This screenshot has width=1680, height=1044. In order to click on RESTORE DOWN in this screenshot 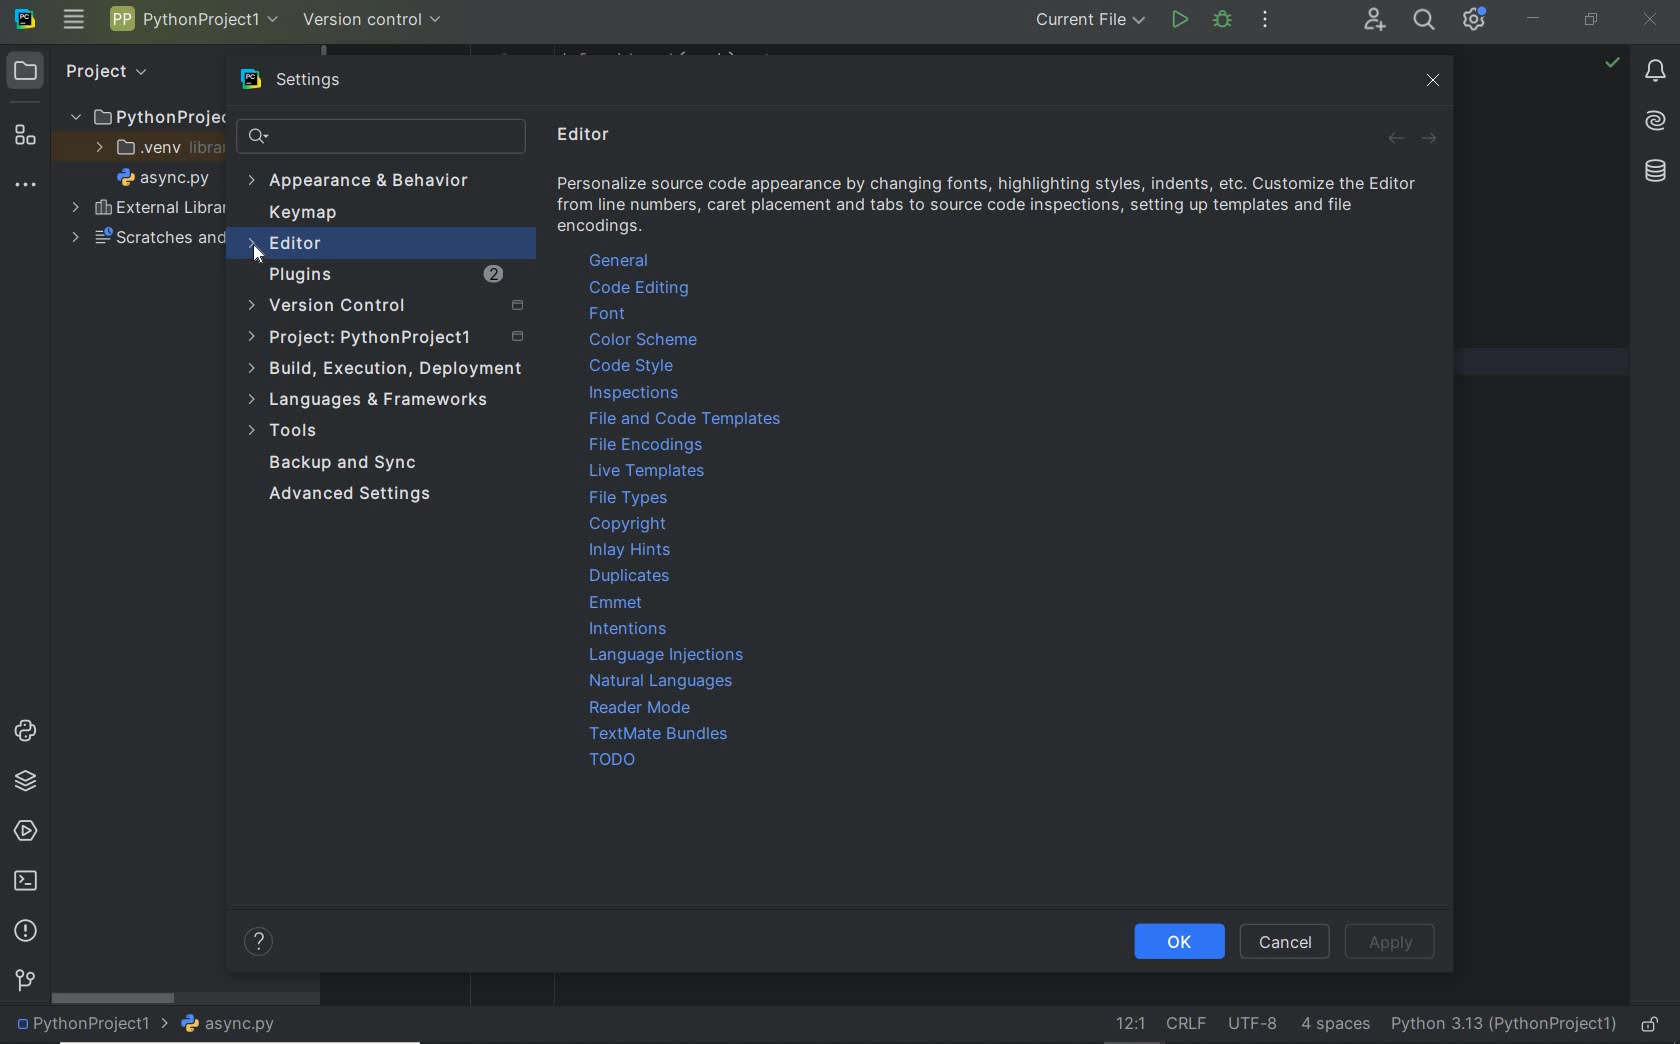, I will do `click(1591, 22)`.